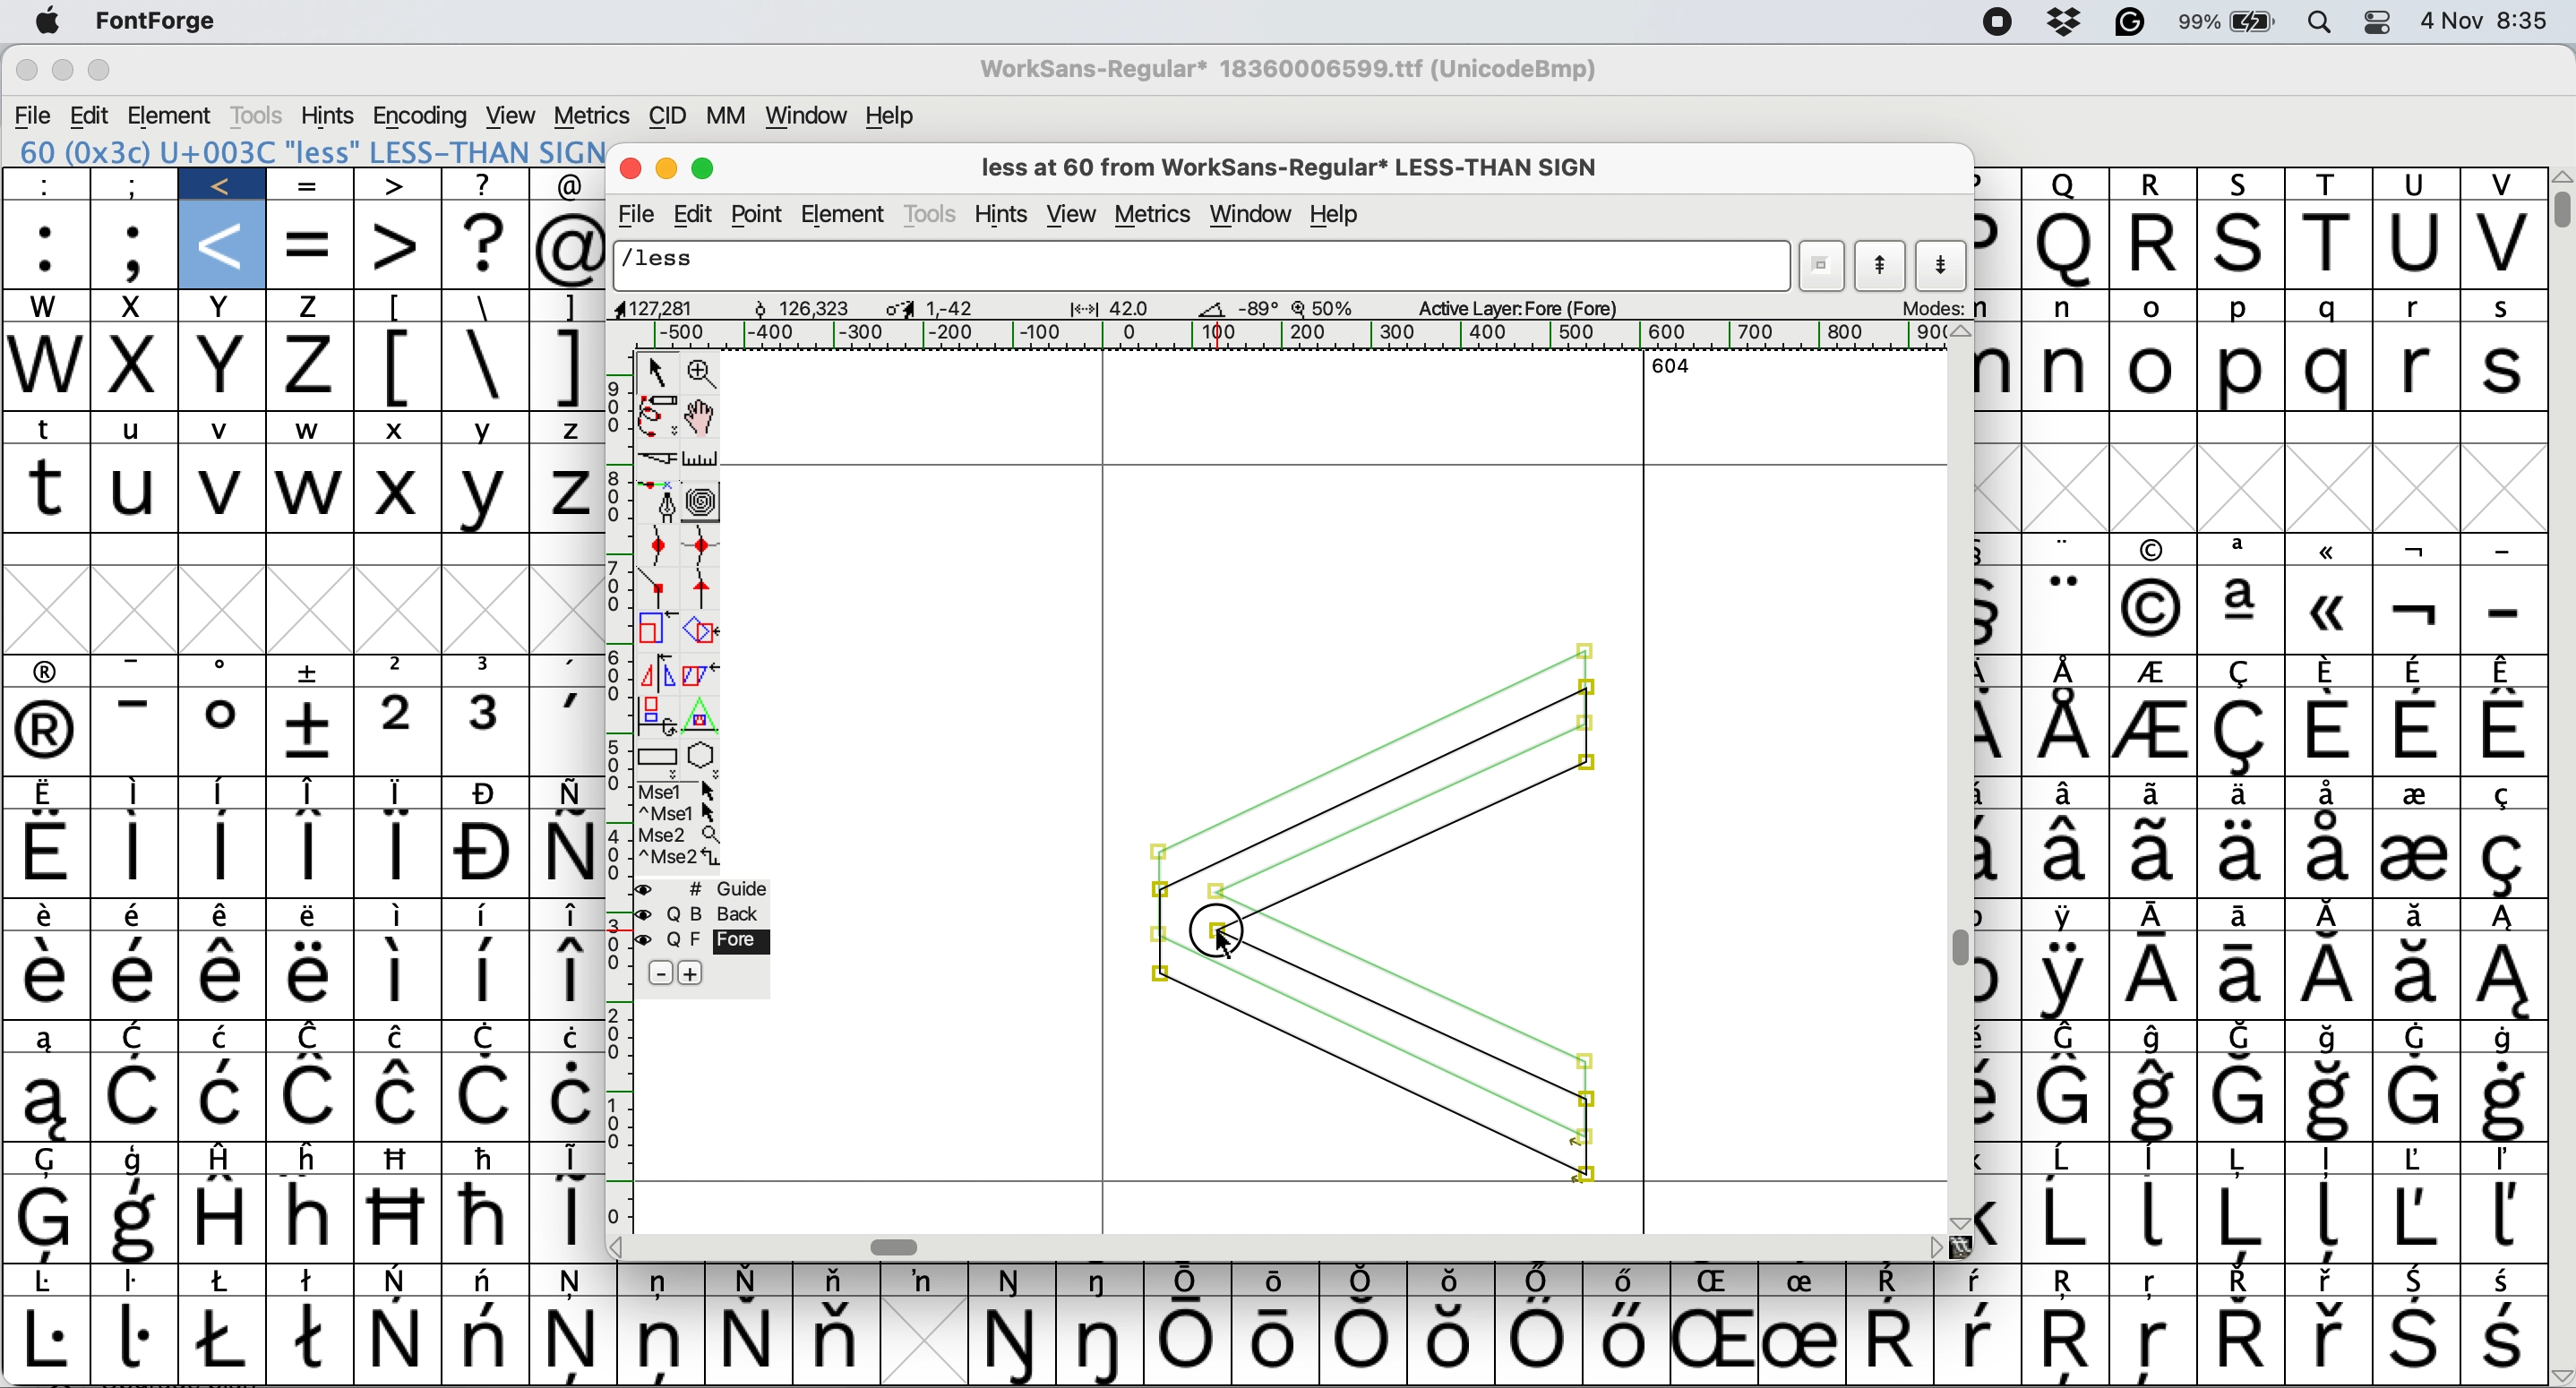 The image size is (2576, 1388). What do you see at coordinates (256, 116) in the screenshot?
I see `tools` at bounding box center [256, 116].